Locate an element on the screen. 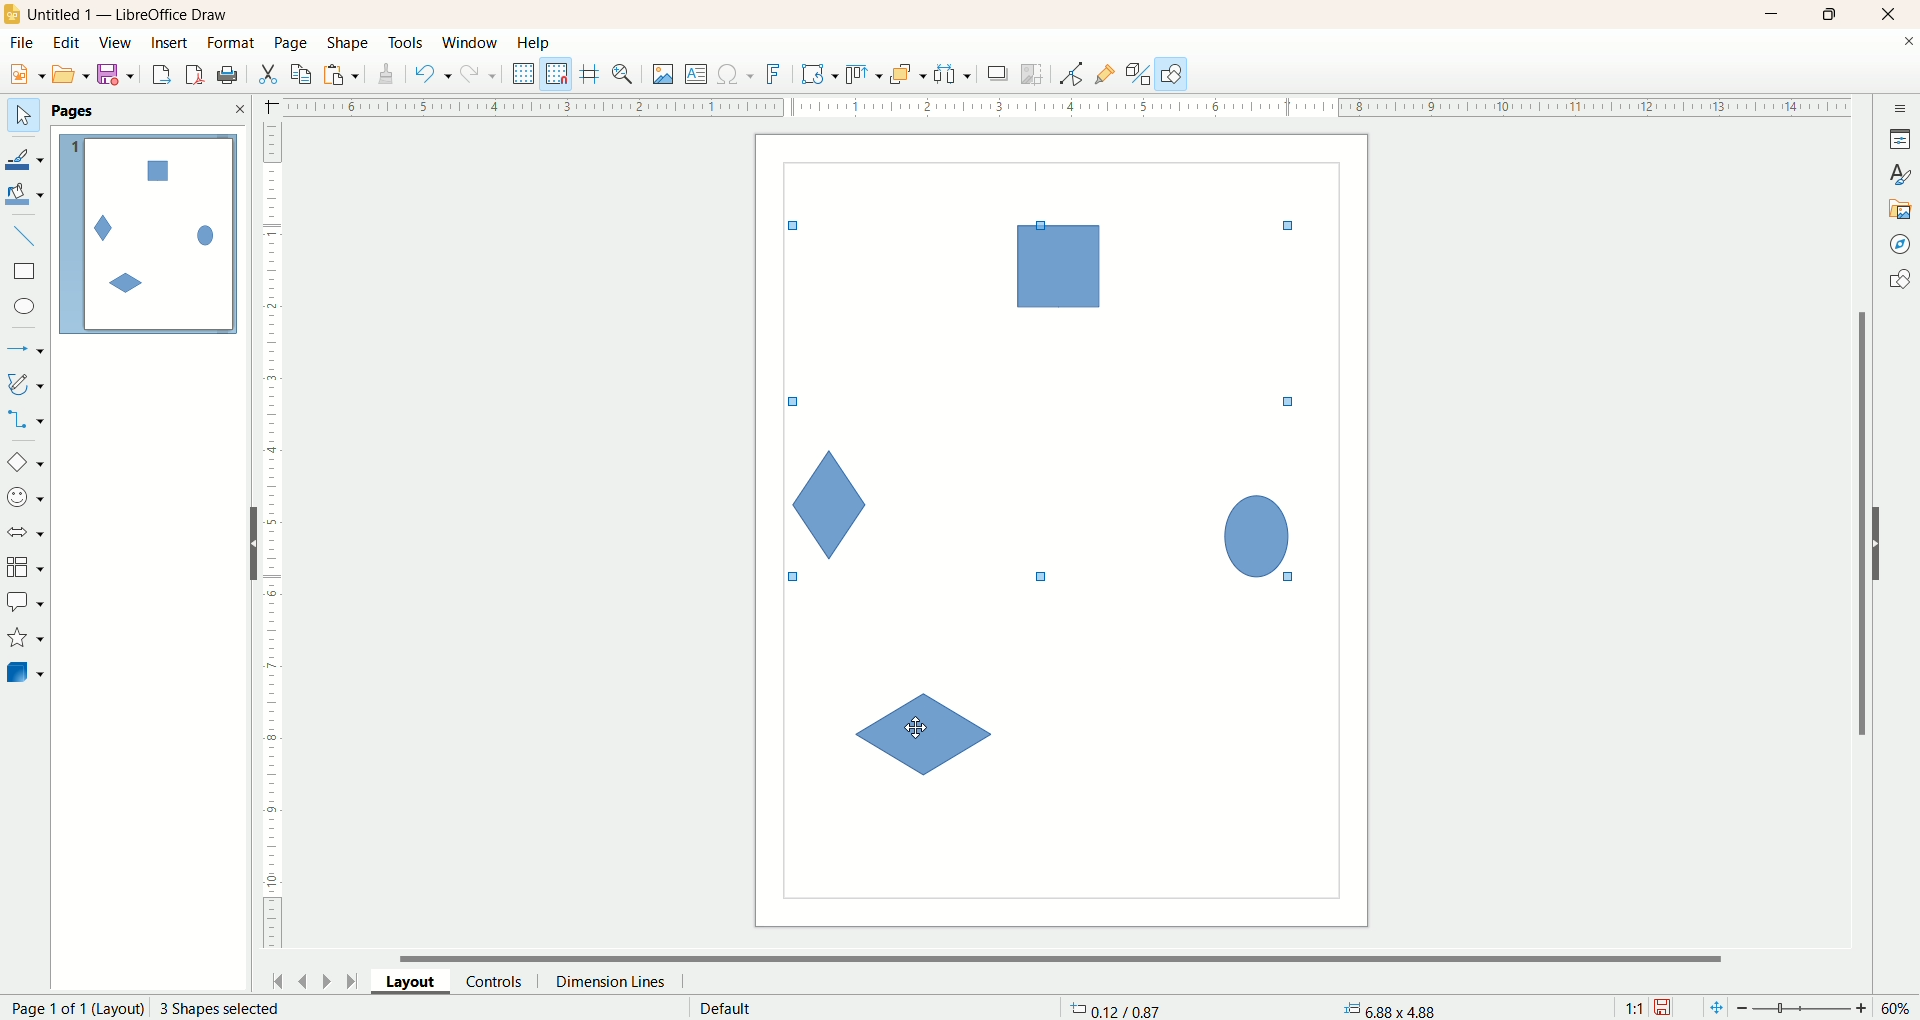 This screenshot has width=1920, height=1020. snap to grid is located at coordinates (561, 74).